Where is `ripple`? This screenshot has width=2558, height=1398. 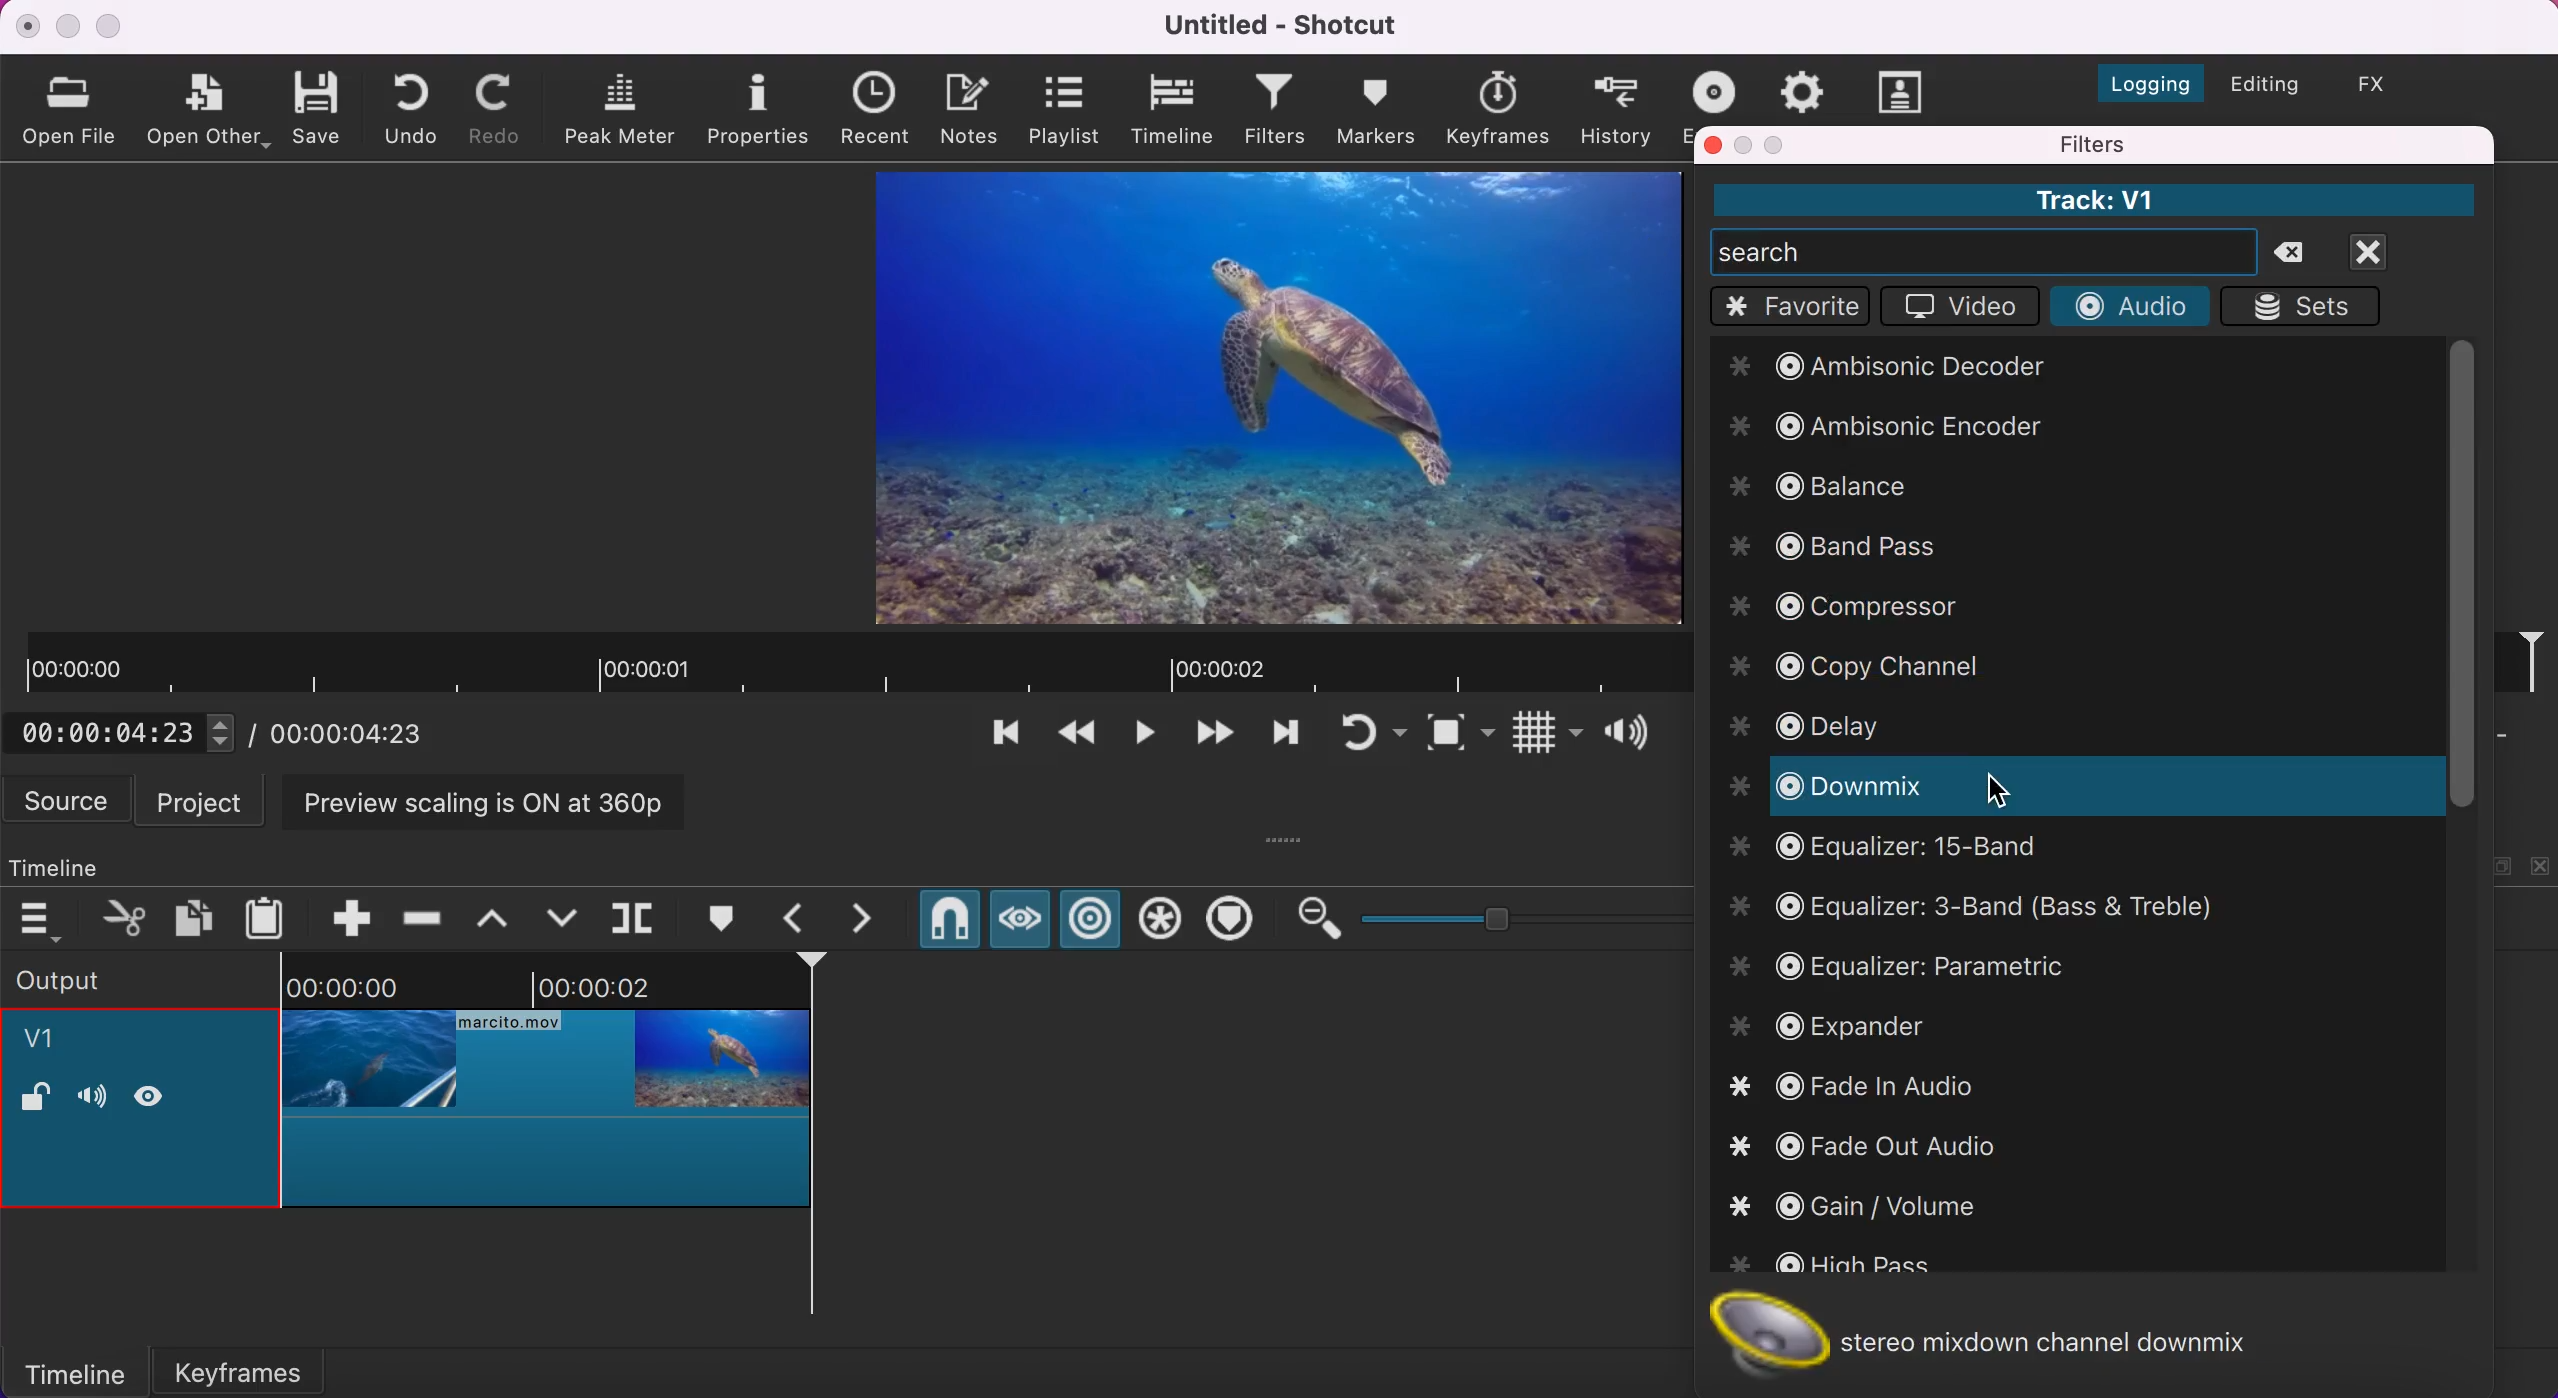
ripple is located at coordinates (1092, 921).